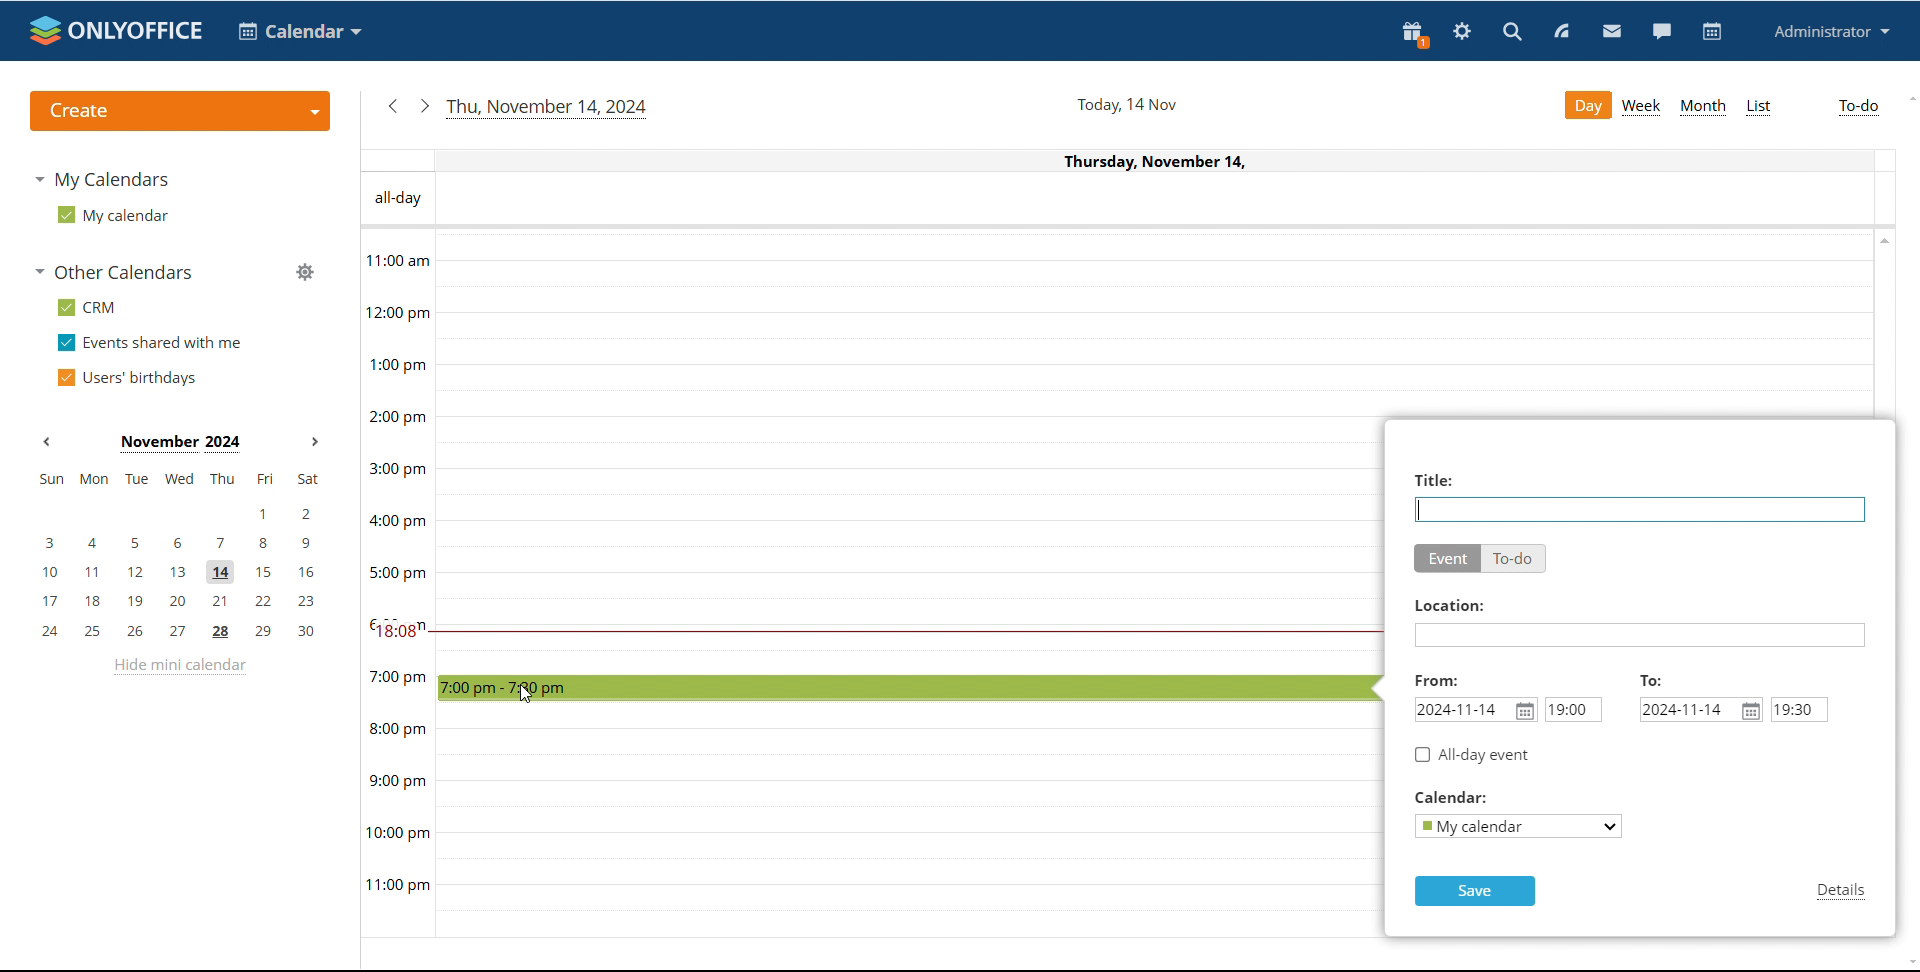 The height and width of the screenshot is (972, 1920). What do you see at coordinates (102, 179) in the screenshot?
I see `my calendars` at bounding box center [102, 179].